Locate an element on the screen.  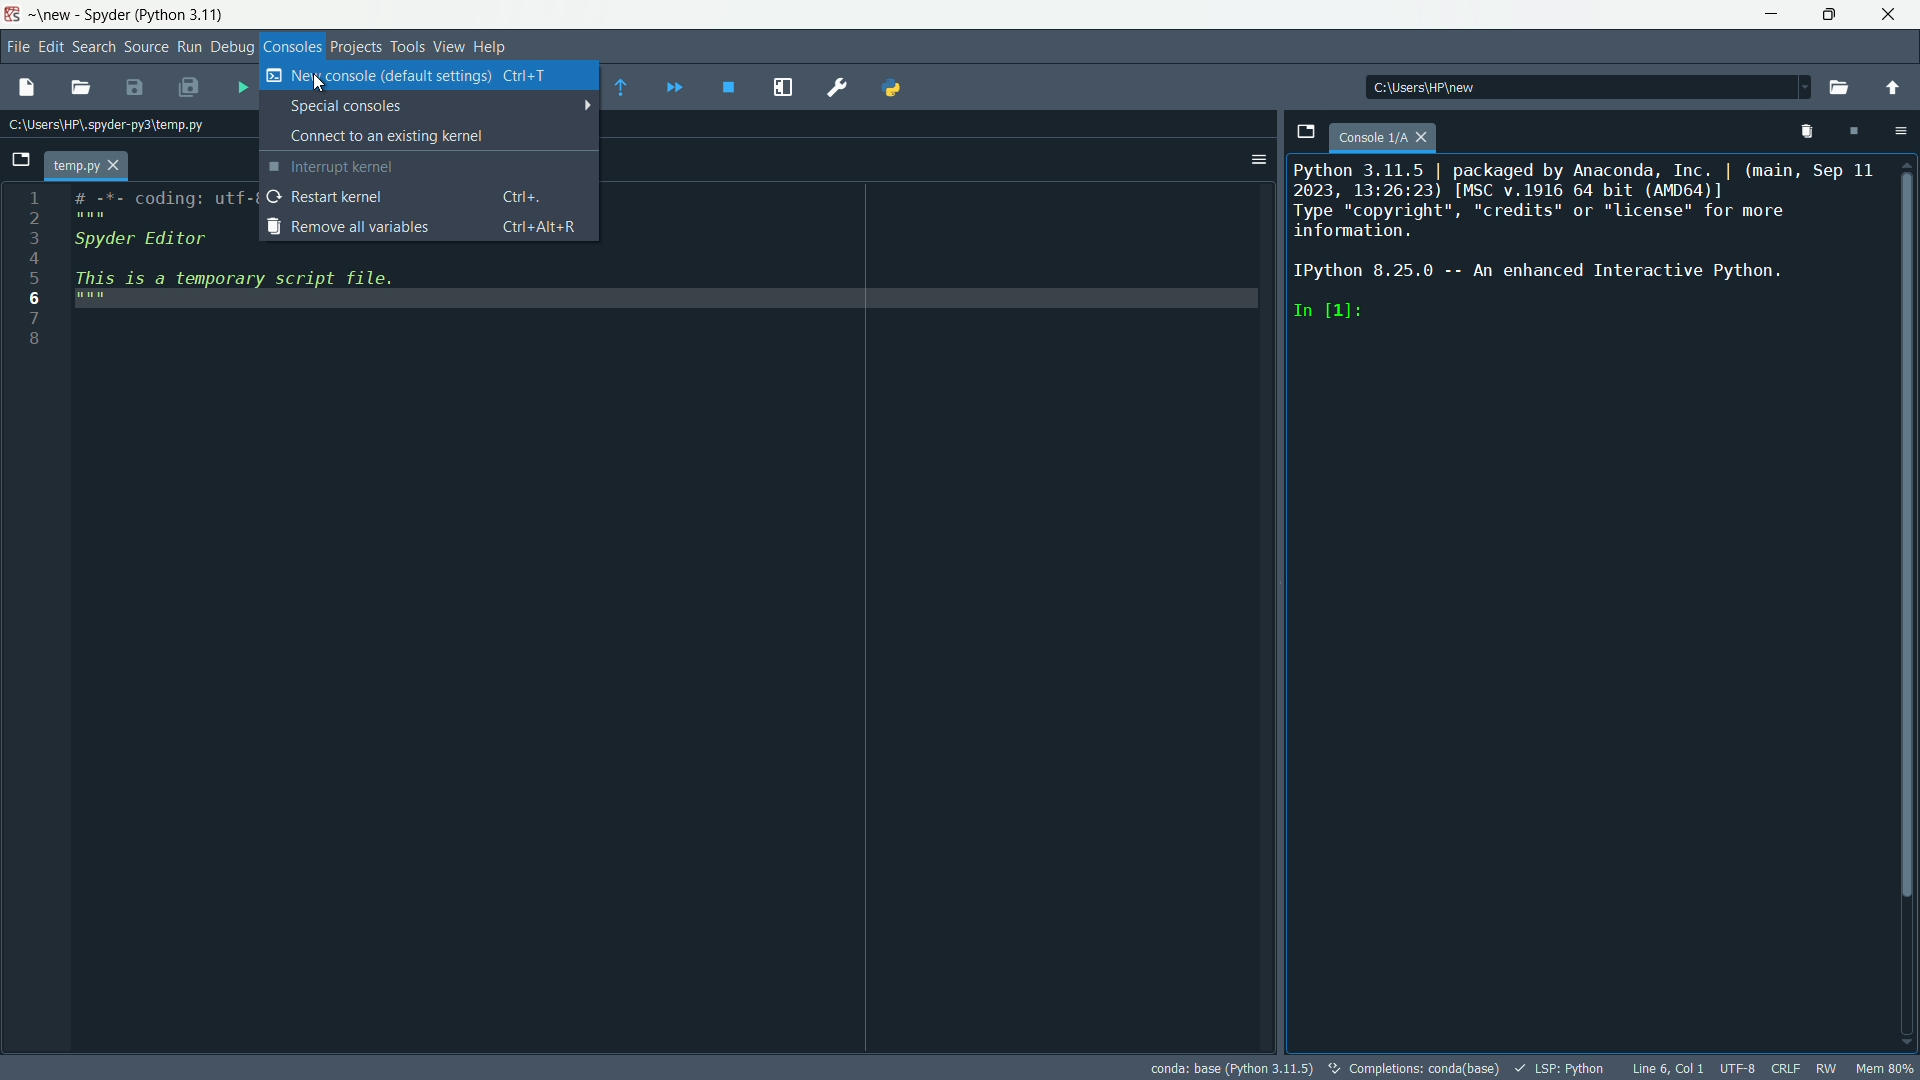
options is located at coordinates (1900, 130).